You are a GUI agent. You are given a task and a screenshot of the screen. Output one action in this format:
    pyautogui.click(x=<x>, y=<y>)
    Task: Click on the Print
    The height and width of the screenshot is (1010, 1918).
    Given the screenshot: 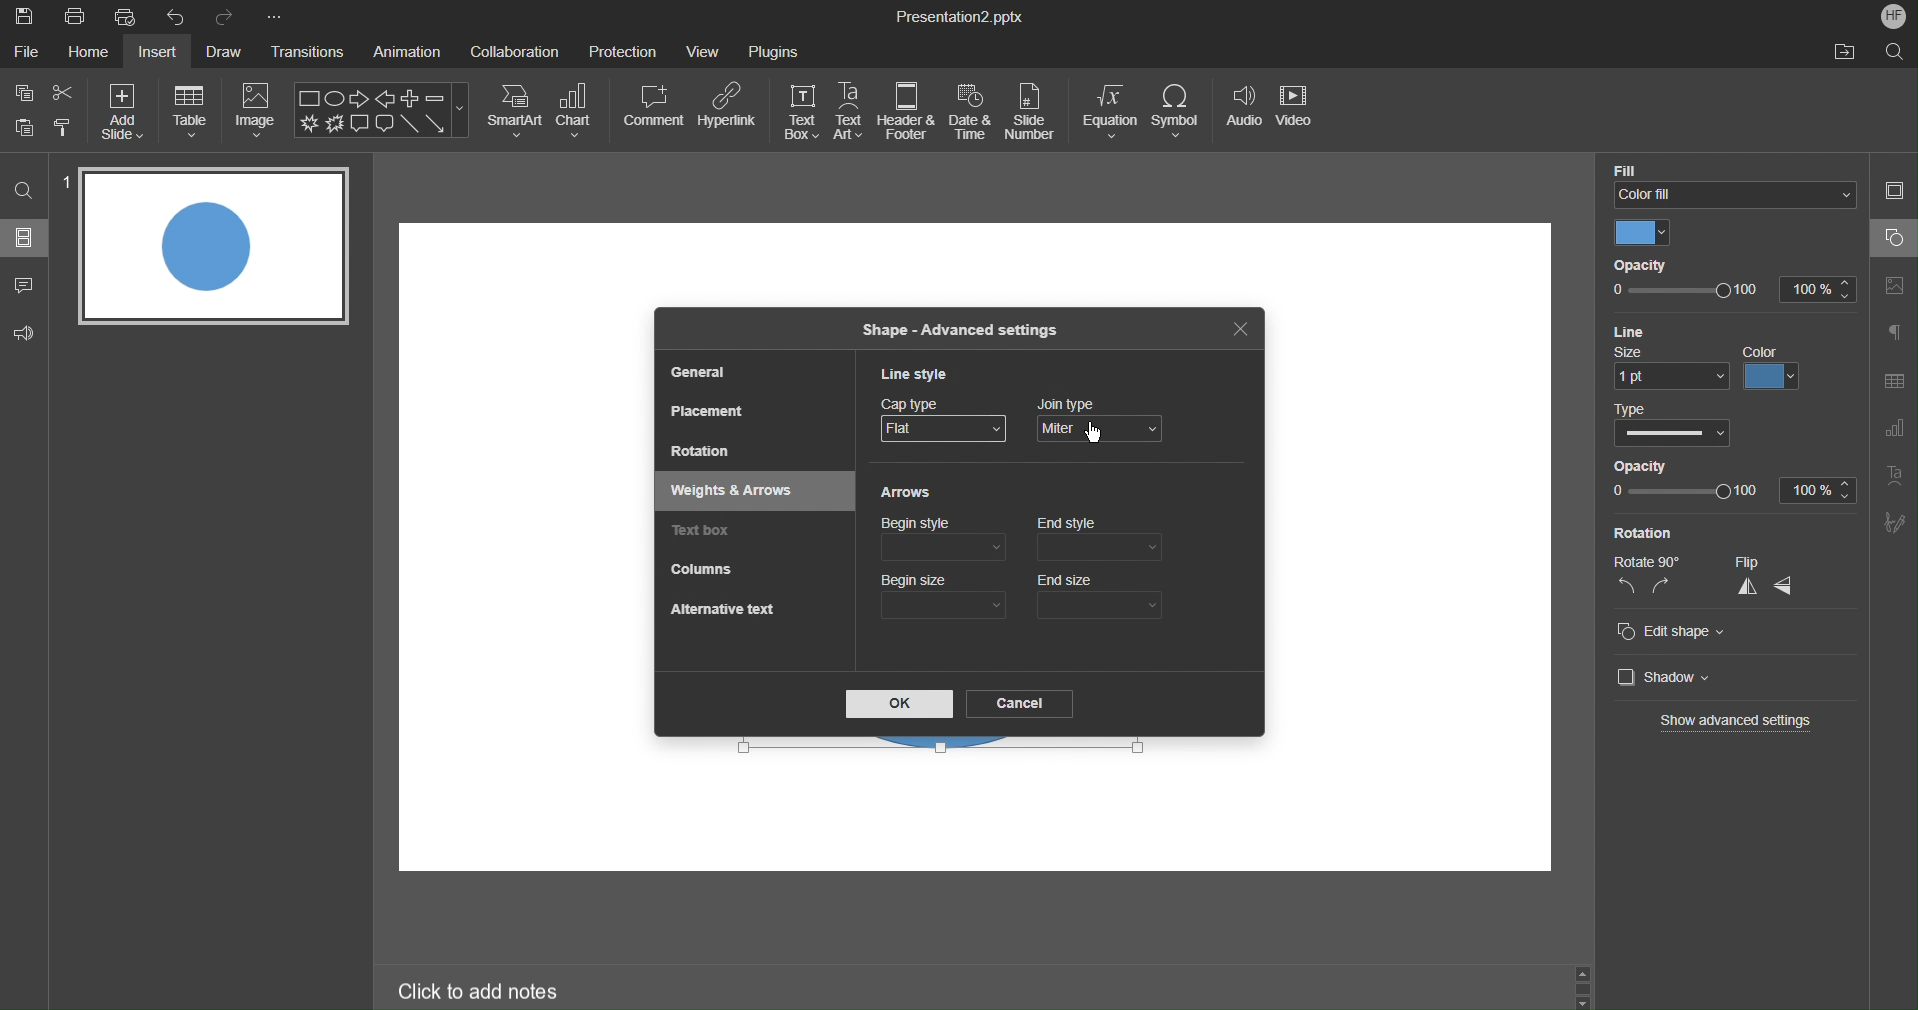 What is the action you would take?
    pyautogui.click(x=75, y=18)
    